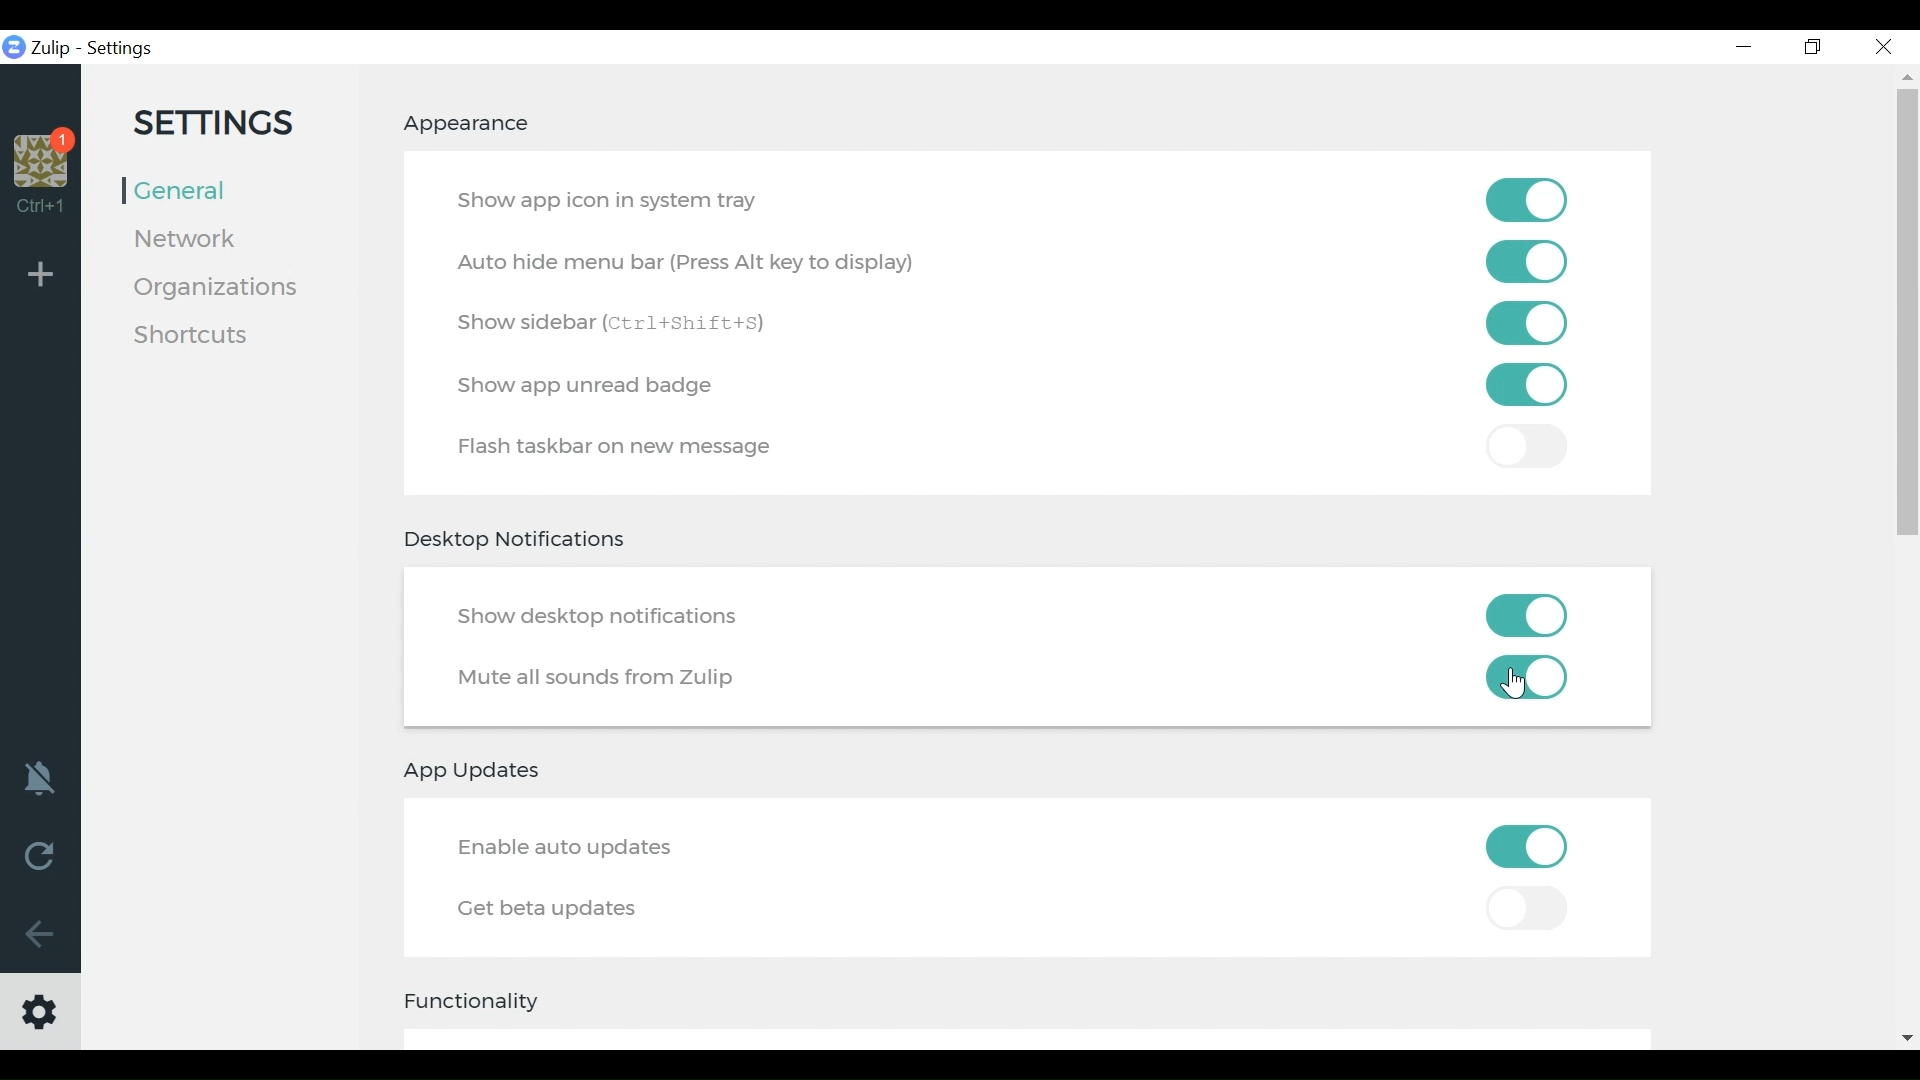 The image size is (1920, 1080). I want to click on Cursor, so click(1515, 686).